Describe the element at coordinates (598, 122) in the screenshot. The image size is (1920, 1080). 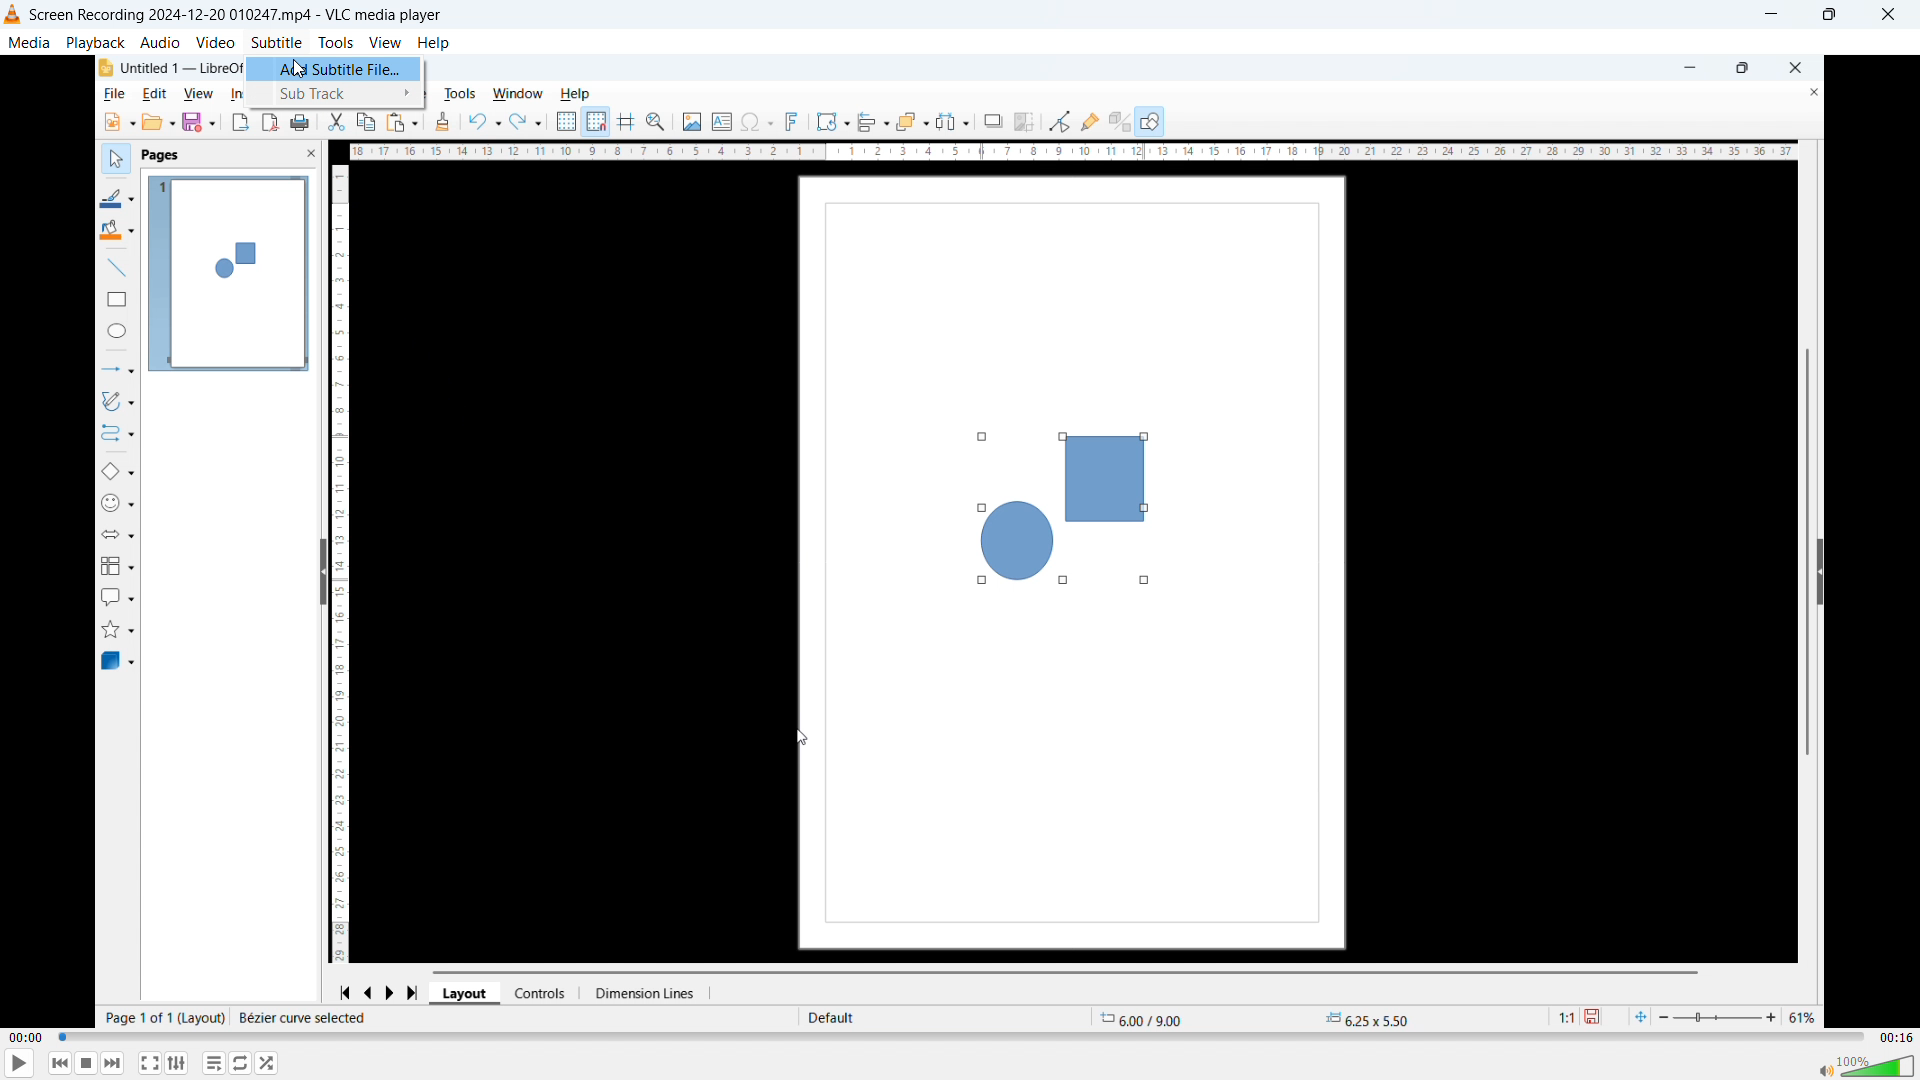
I see `snap to grid` at that location.